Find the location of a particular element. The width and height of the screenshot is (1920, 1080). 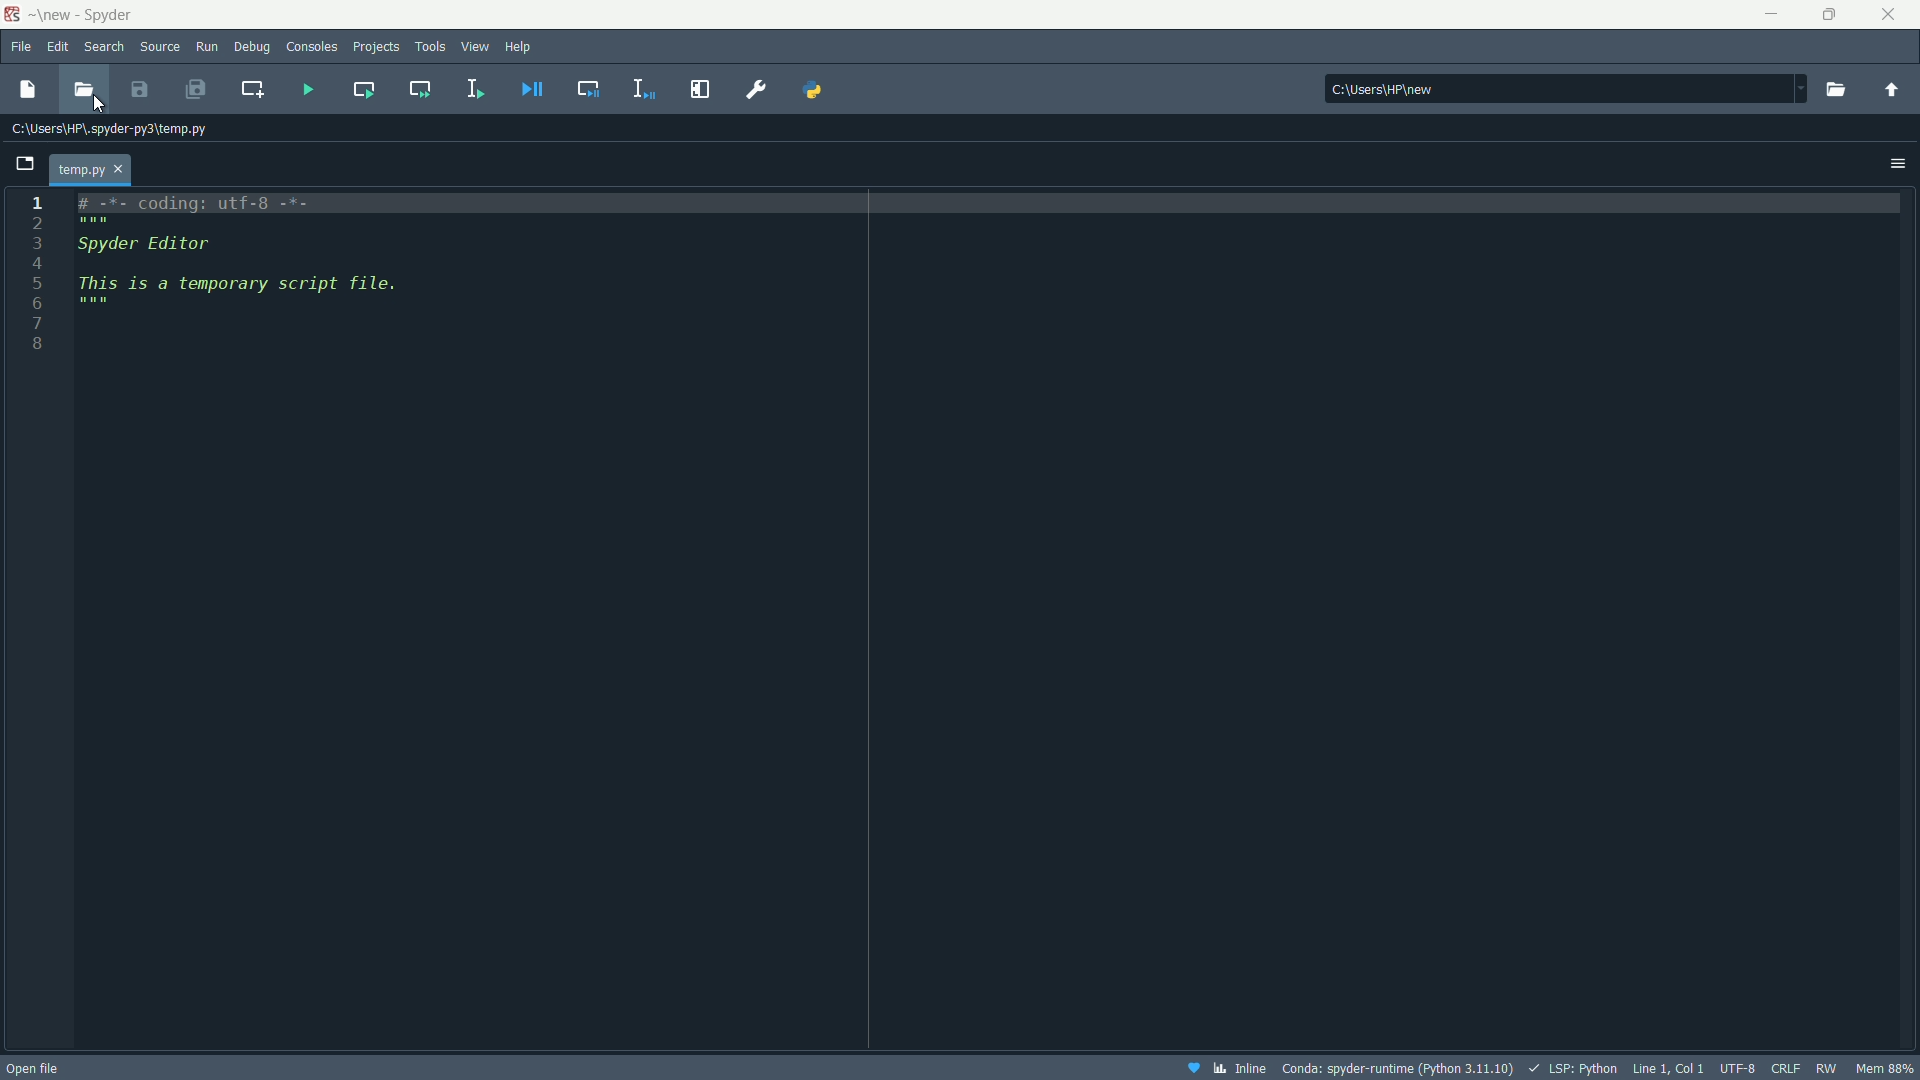

interpreter is located at coordinates (1399, 1068).